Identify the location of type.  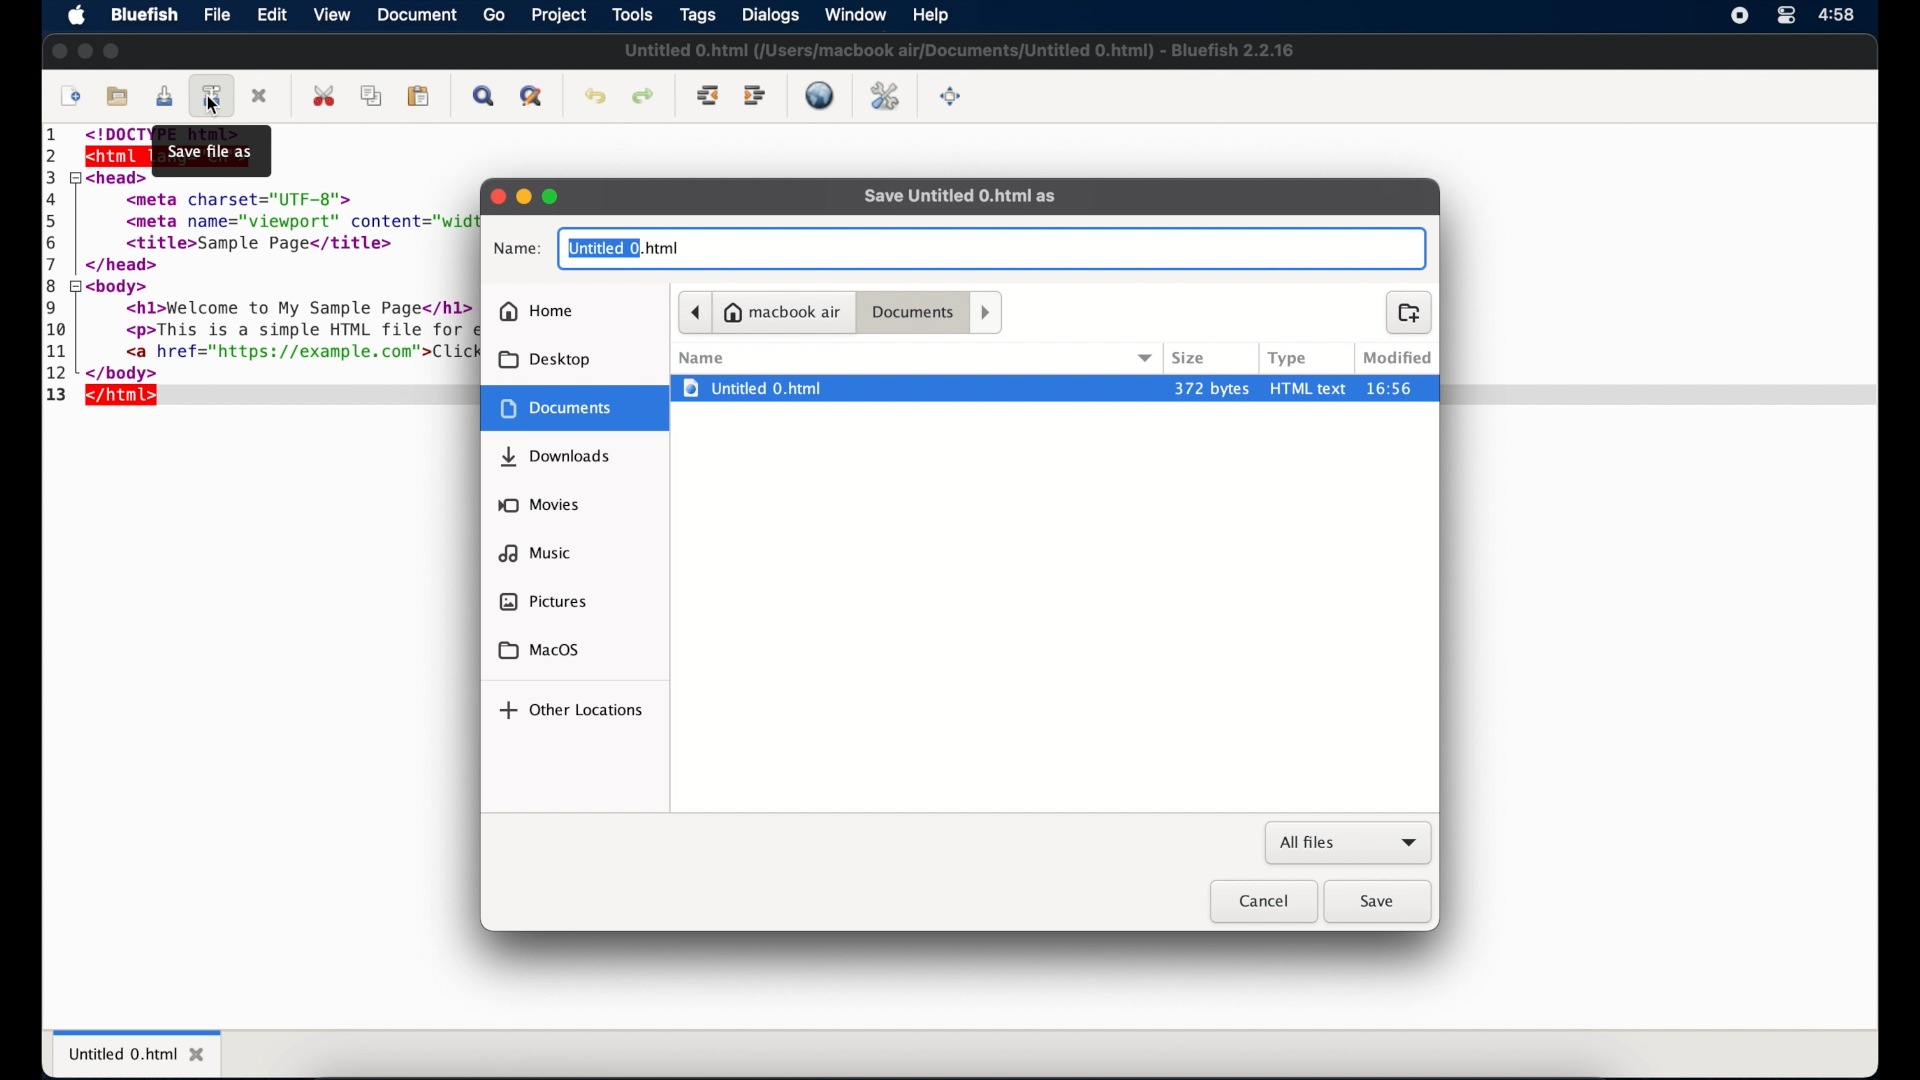
(1291, 359).